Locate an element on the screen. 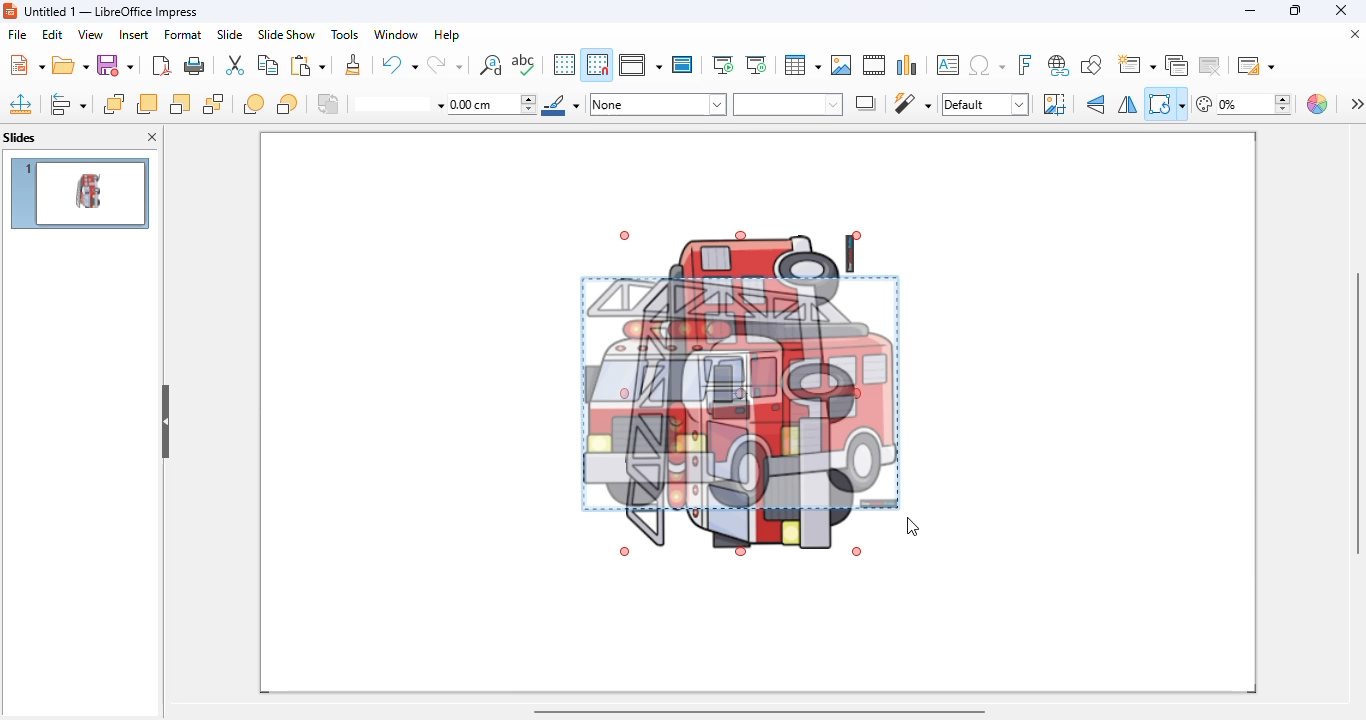 This screenshot has width=1366, height=720. more options is located at coordinates (1356, 103).